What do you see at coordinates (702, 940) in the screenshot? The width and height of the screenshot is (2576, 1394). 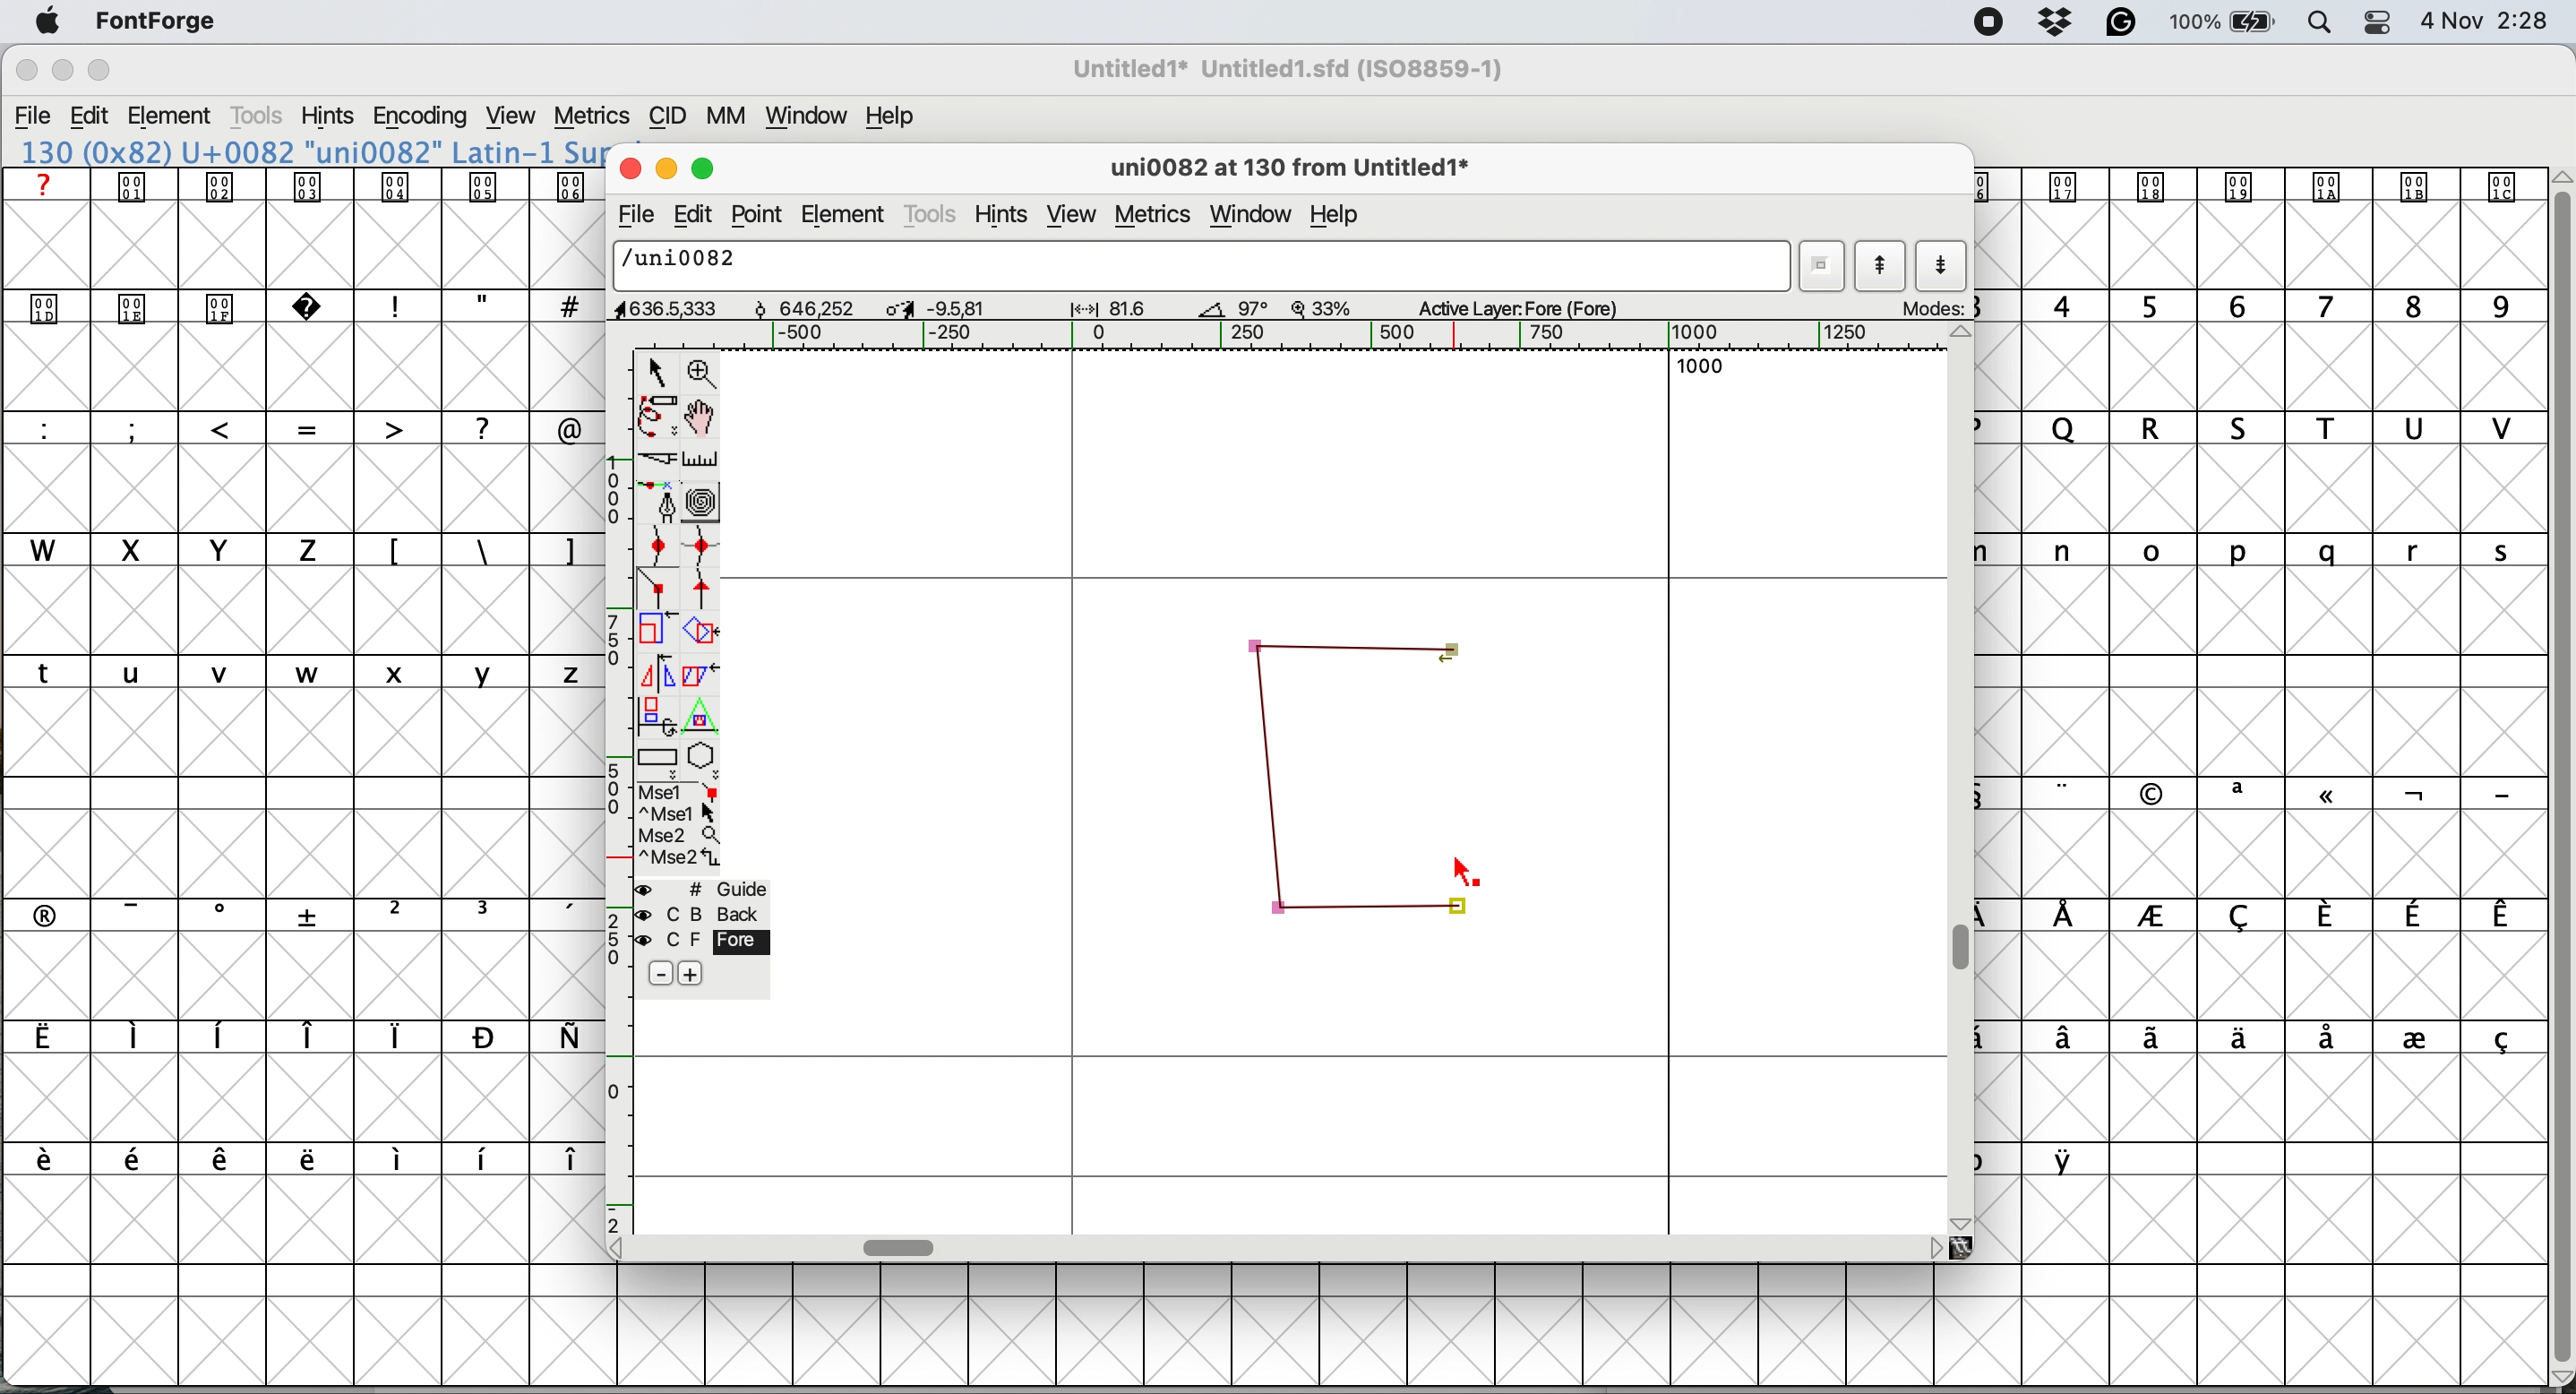 I see `fore` at bounding box center [702, 940].